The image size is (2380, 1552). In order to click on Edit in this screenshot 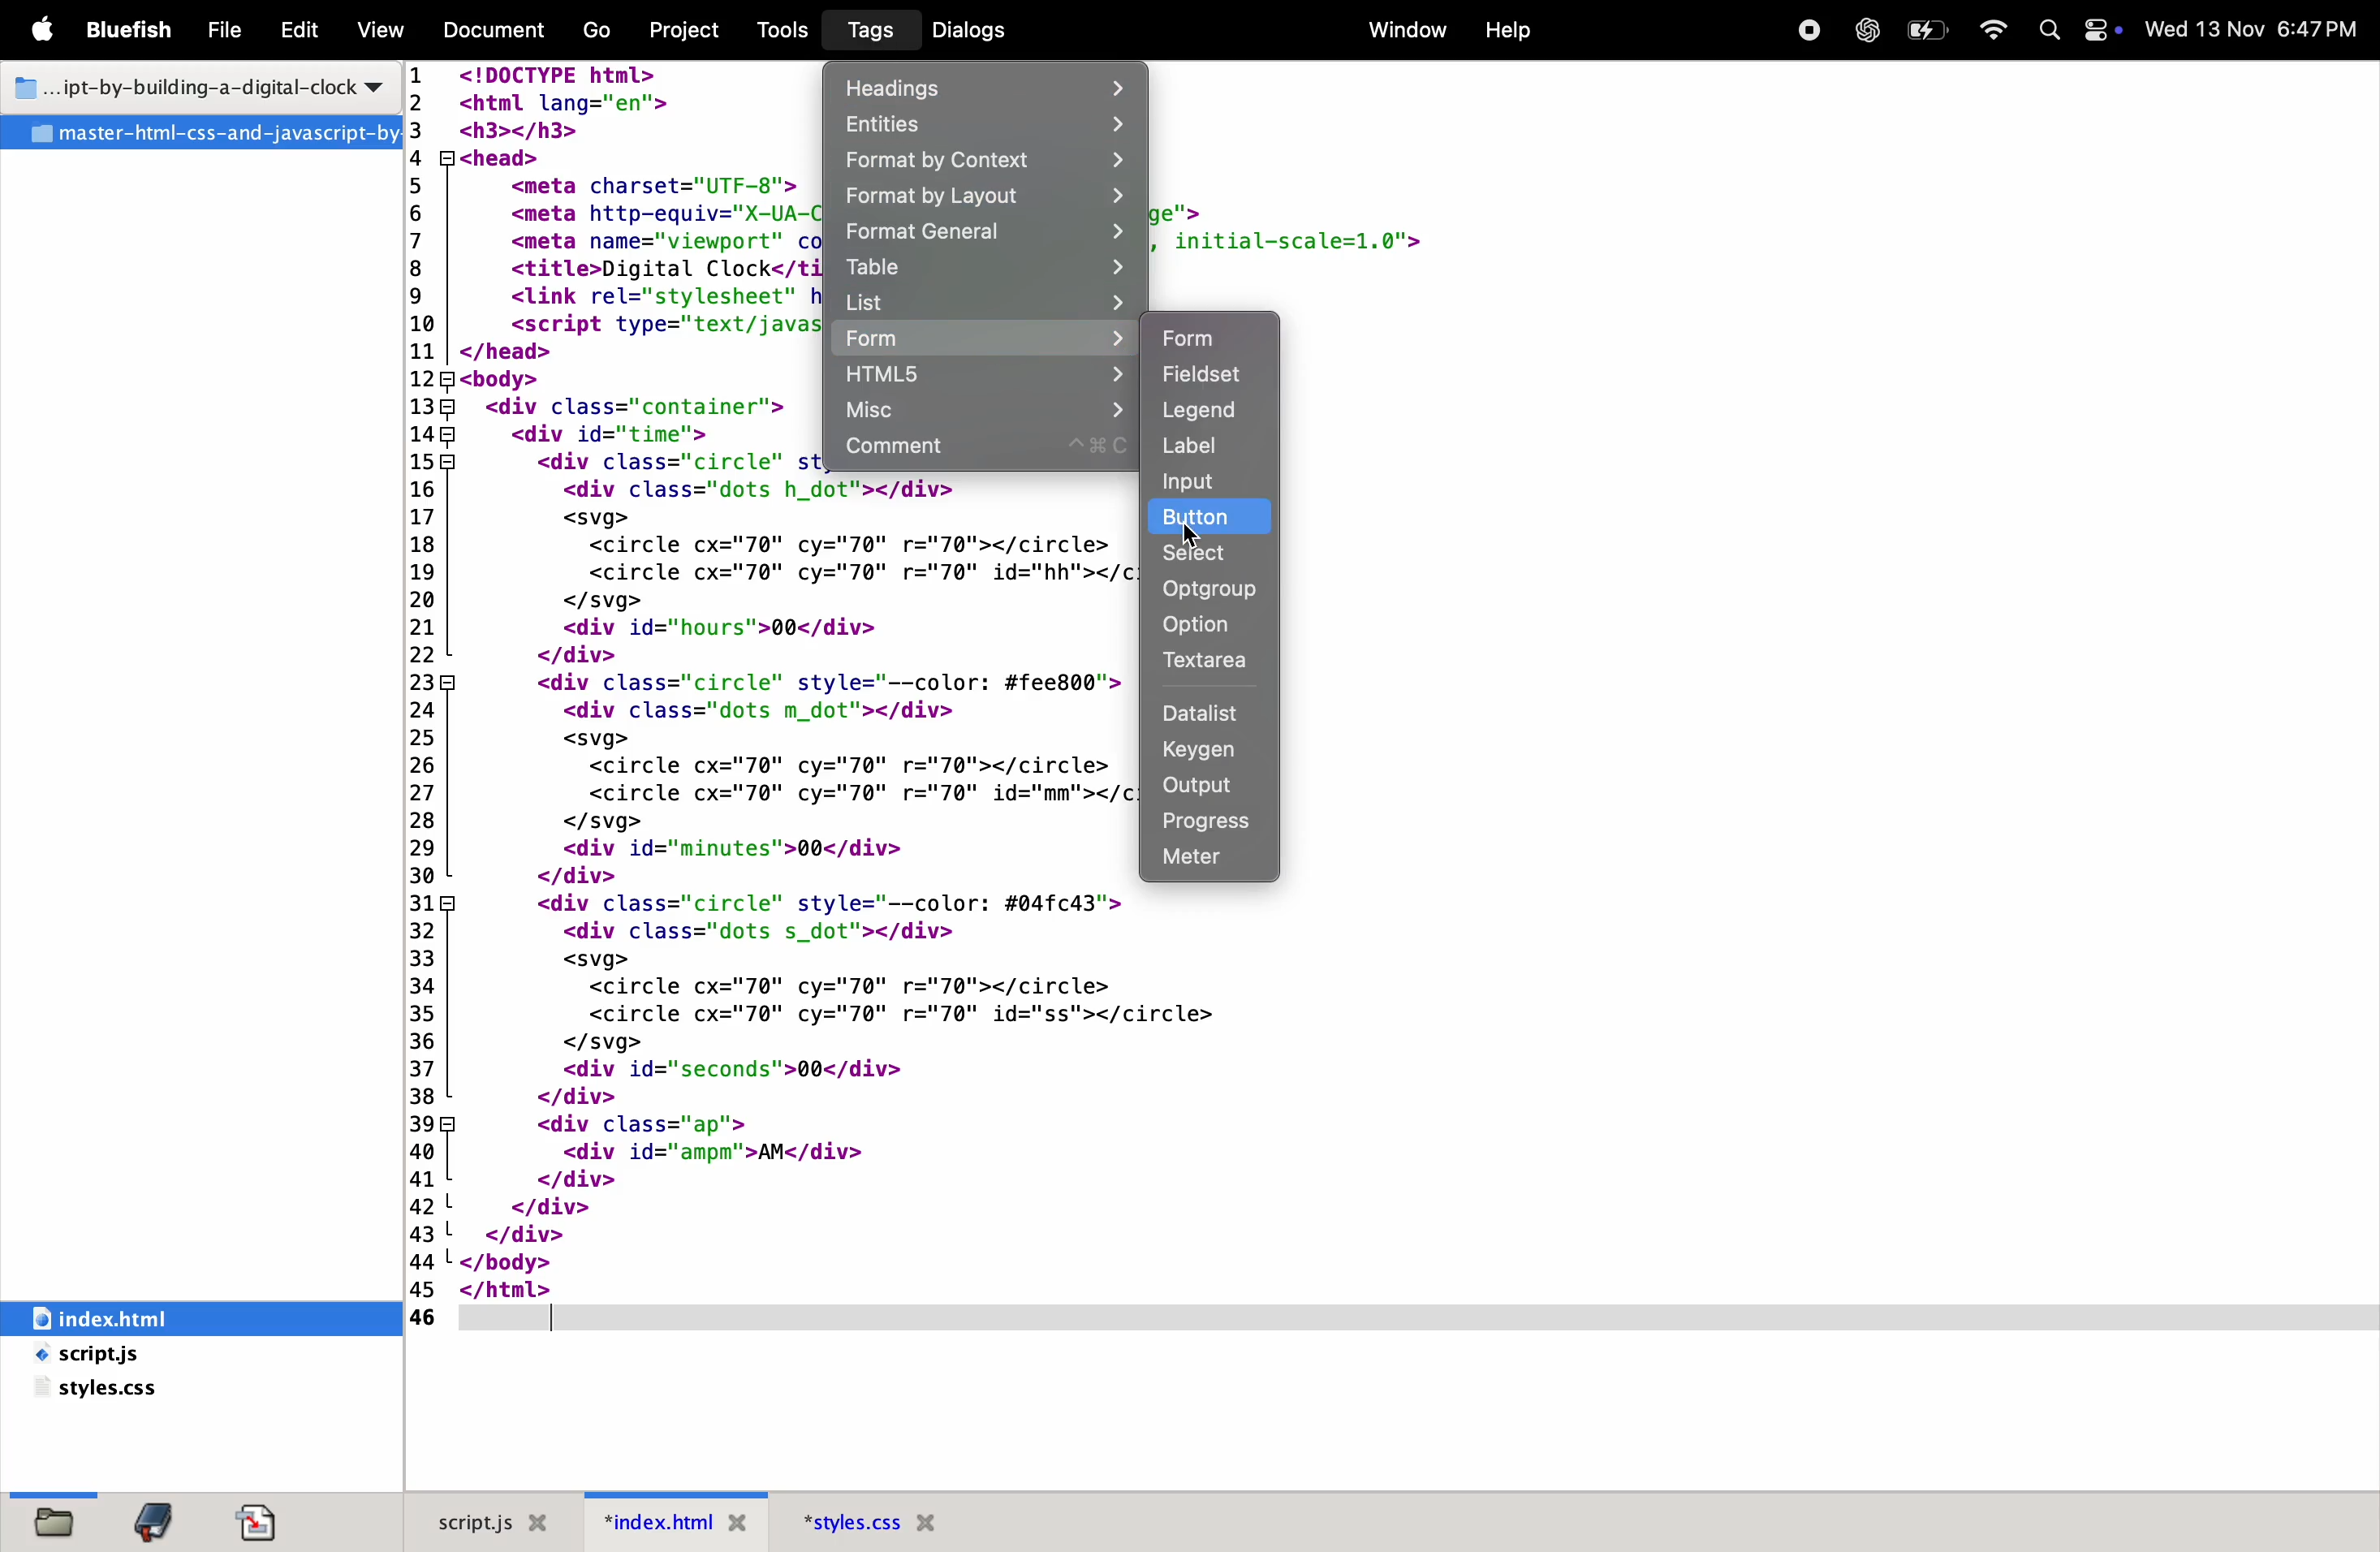, I will do `click(301, 27)`.